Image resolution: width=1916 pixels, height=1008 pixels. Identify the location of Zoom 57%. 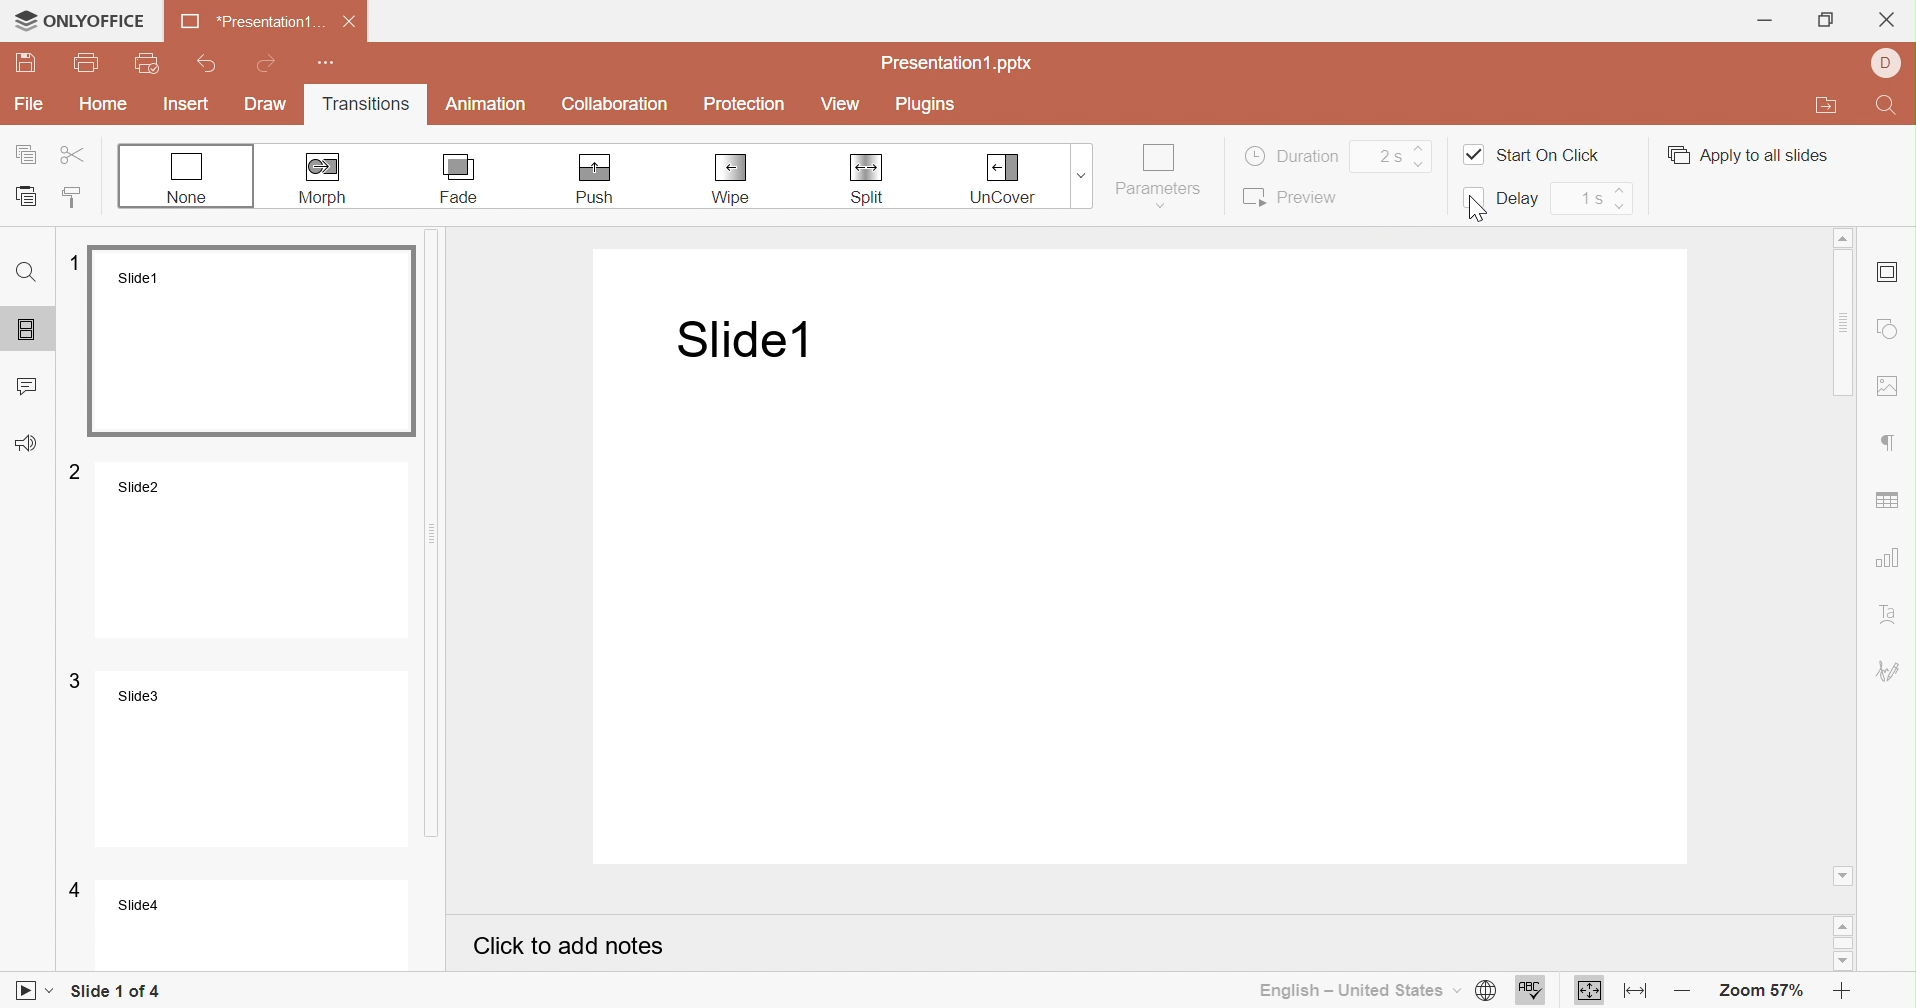
(1764, 994).